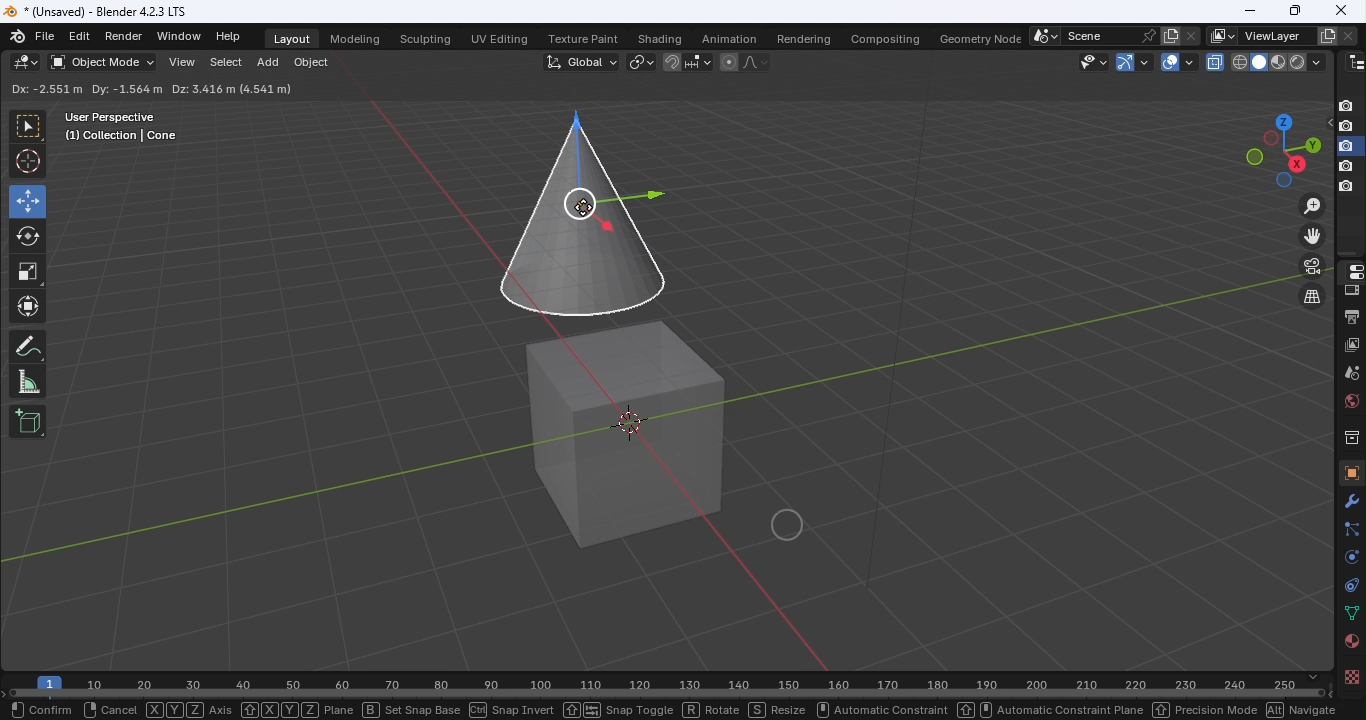 This screenshot has height=720, width=1366. I want to click on Toggle the camera view, so click(1314, 266).